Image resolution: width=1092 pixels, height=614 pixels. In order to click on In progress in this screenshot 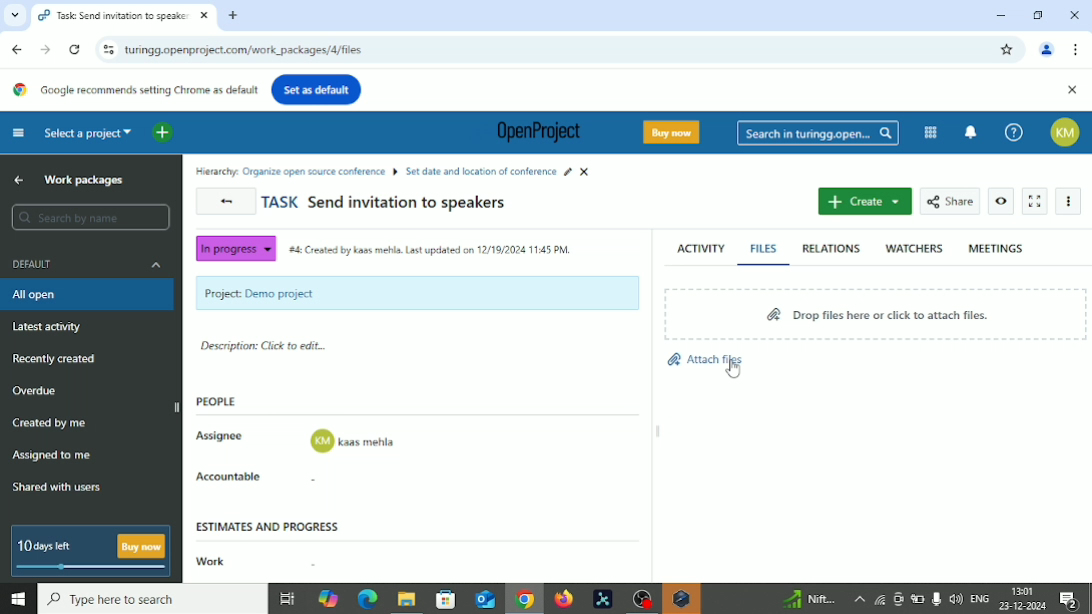, I will do `click(234, 249)`.